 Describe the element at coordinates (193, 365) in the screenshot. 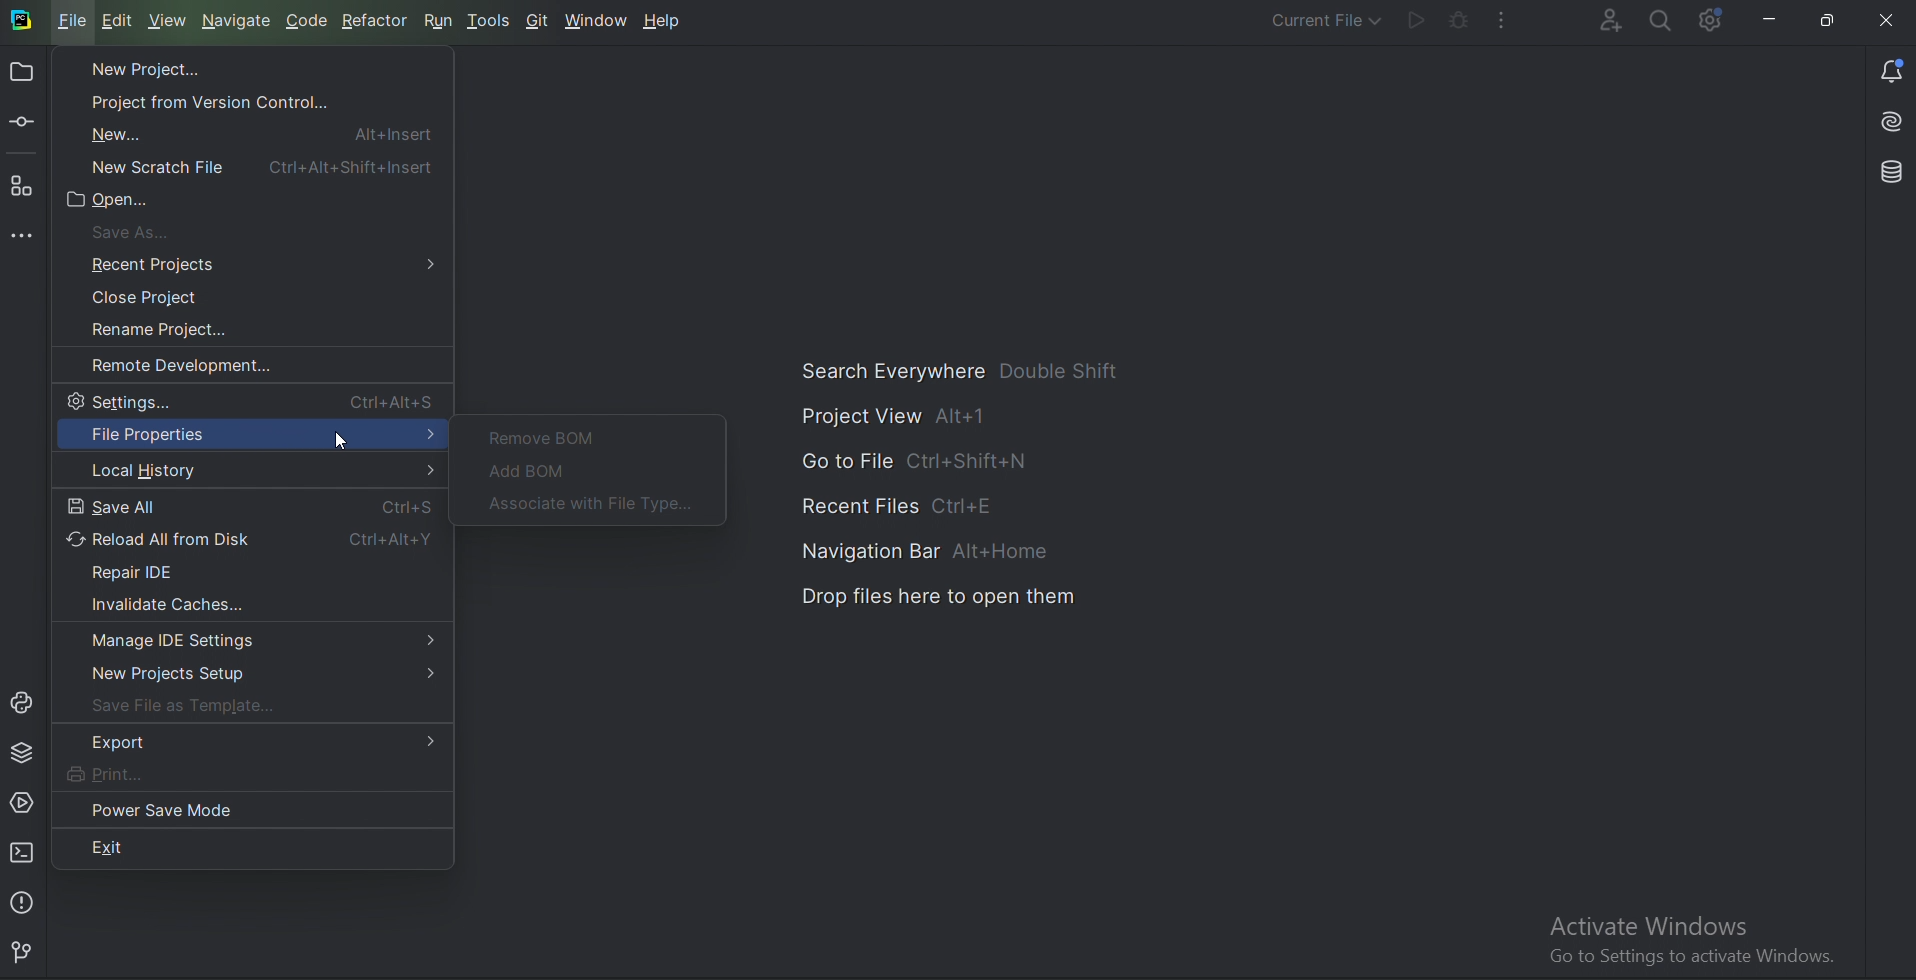

I see `Remote development` at that location.